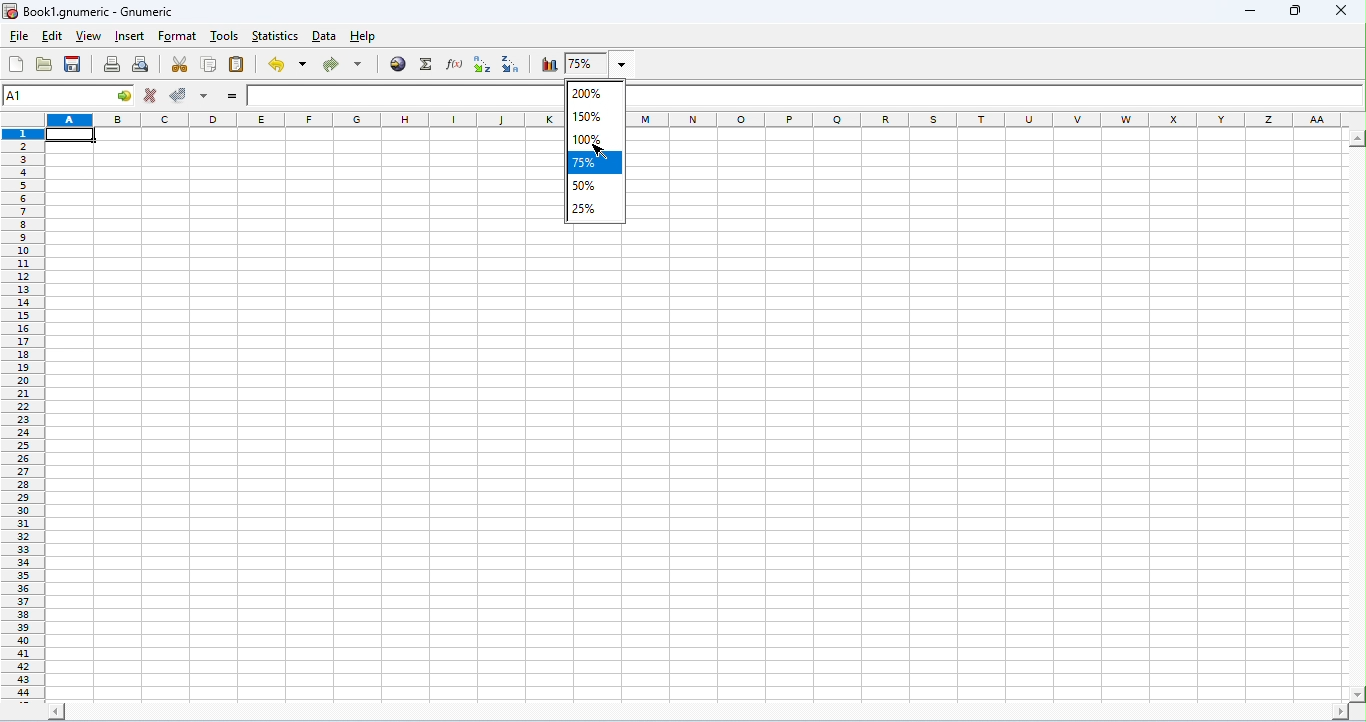  I want to click on open, so click(44, 63).